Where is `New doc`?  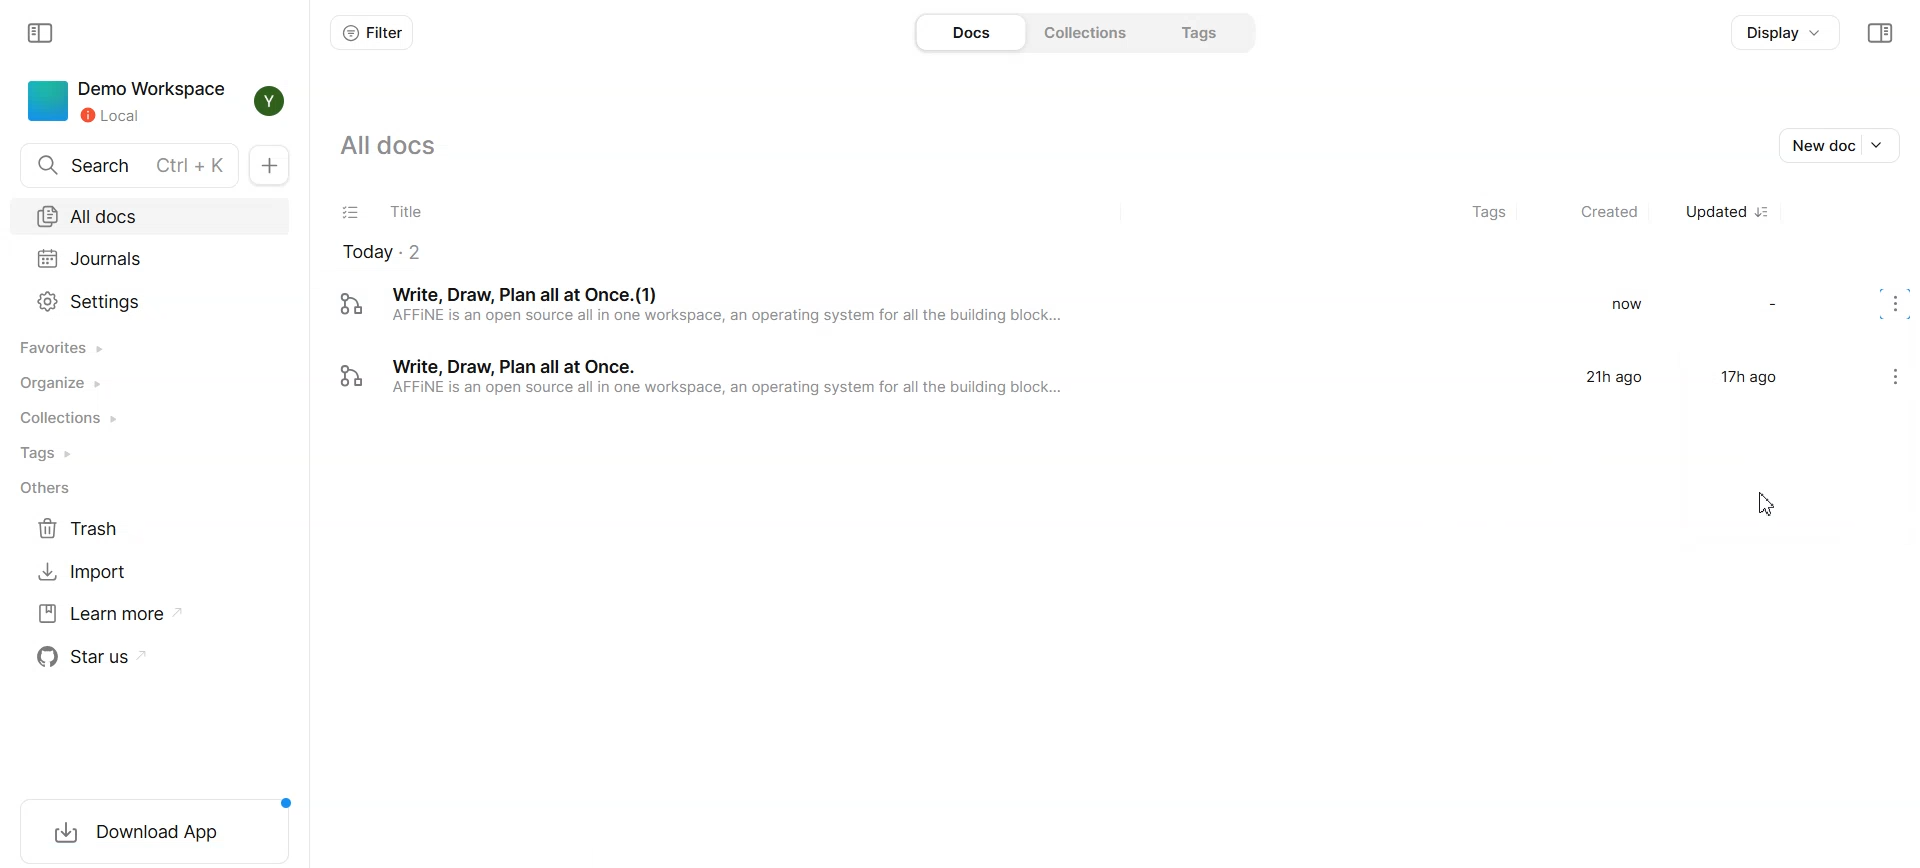 New doc is located at coordinates (1818, 145).